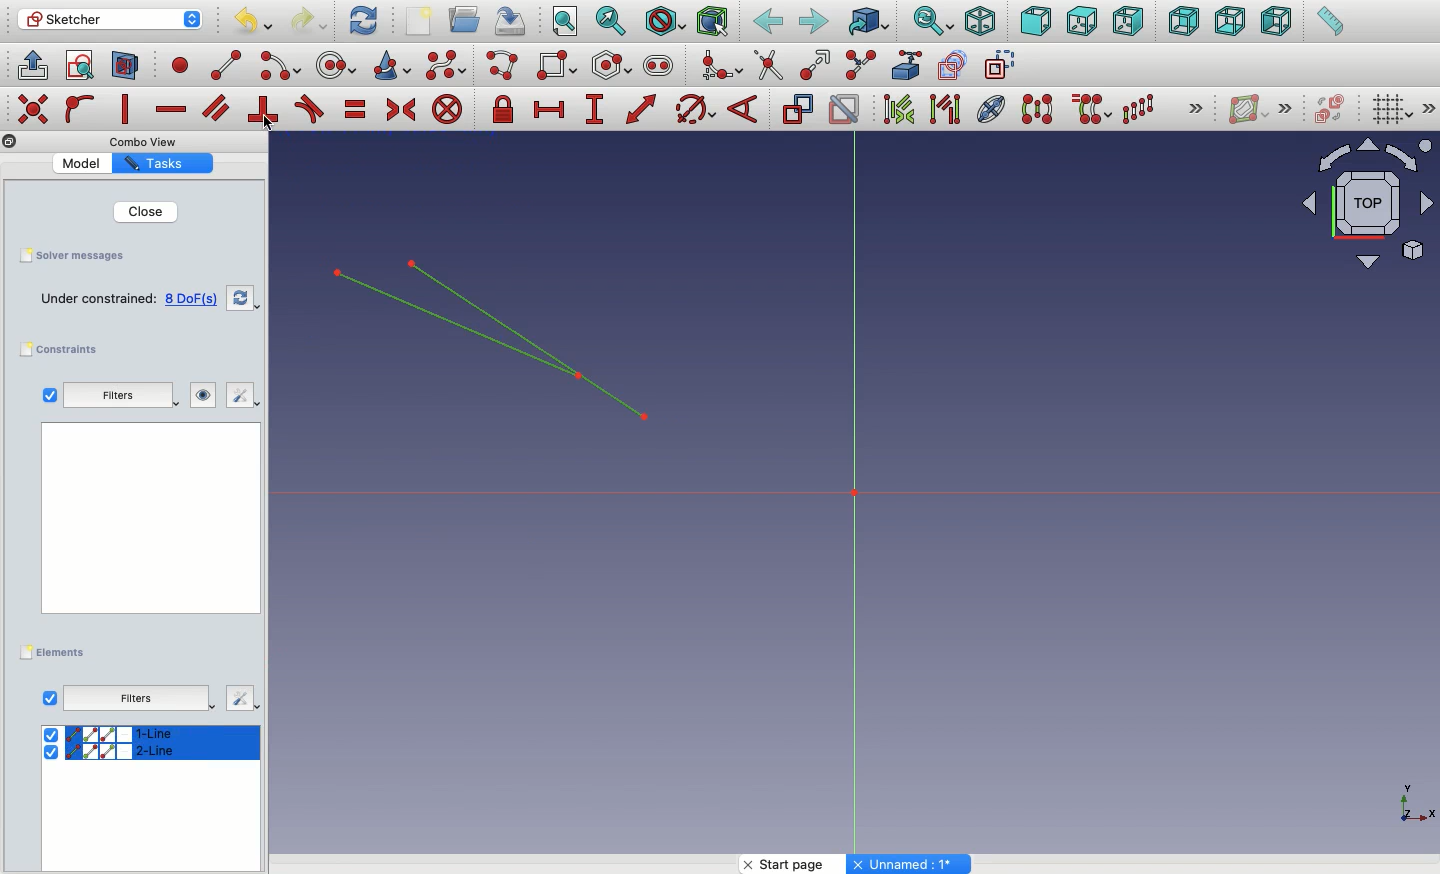 The height and width of the screenshot is (874, 1440). What do you see at coordinates (57, 651) in the screenshot?
I see `Elements ` at bounding box center [57, 651].